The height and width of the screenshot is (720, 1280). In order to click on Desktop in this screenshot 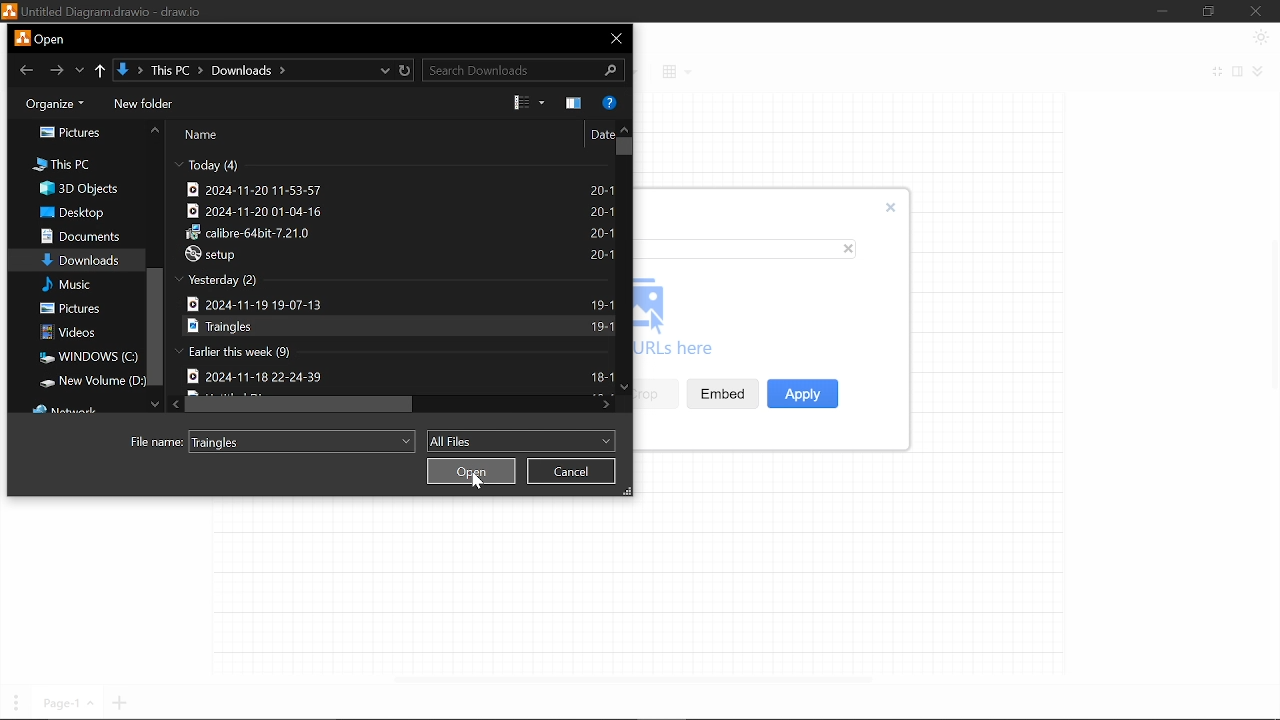, I will do `click(74, 212)`.